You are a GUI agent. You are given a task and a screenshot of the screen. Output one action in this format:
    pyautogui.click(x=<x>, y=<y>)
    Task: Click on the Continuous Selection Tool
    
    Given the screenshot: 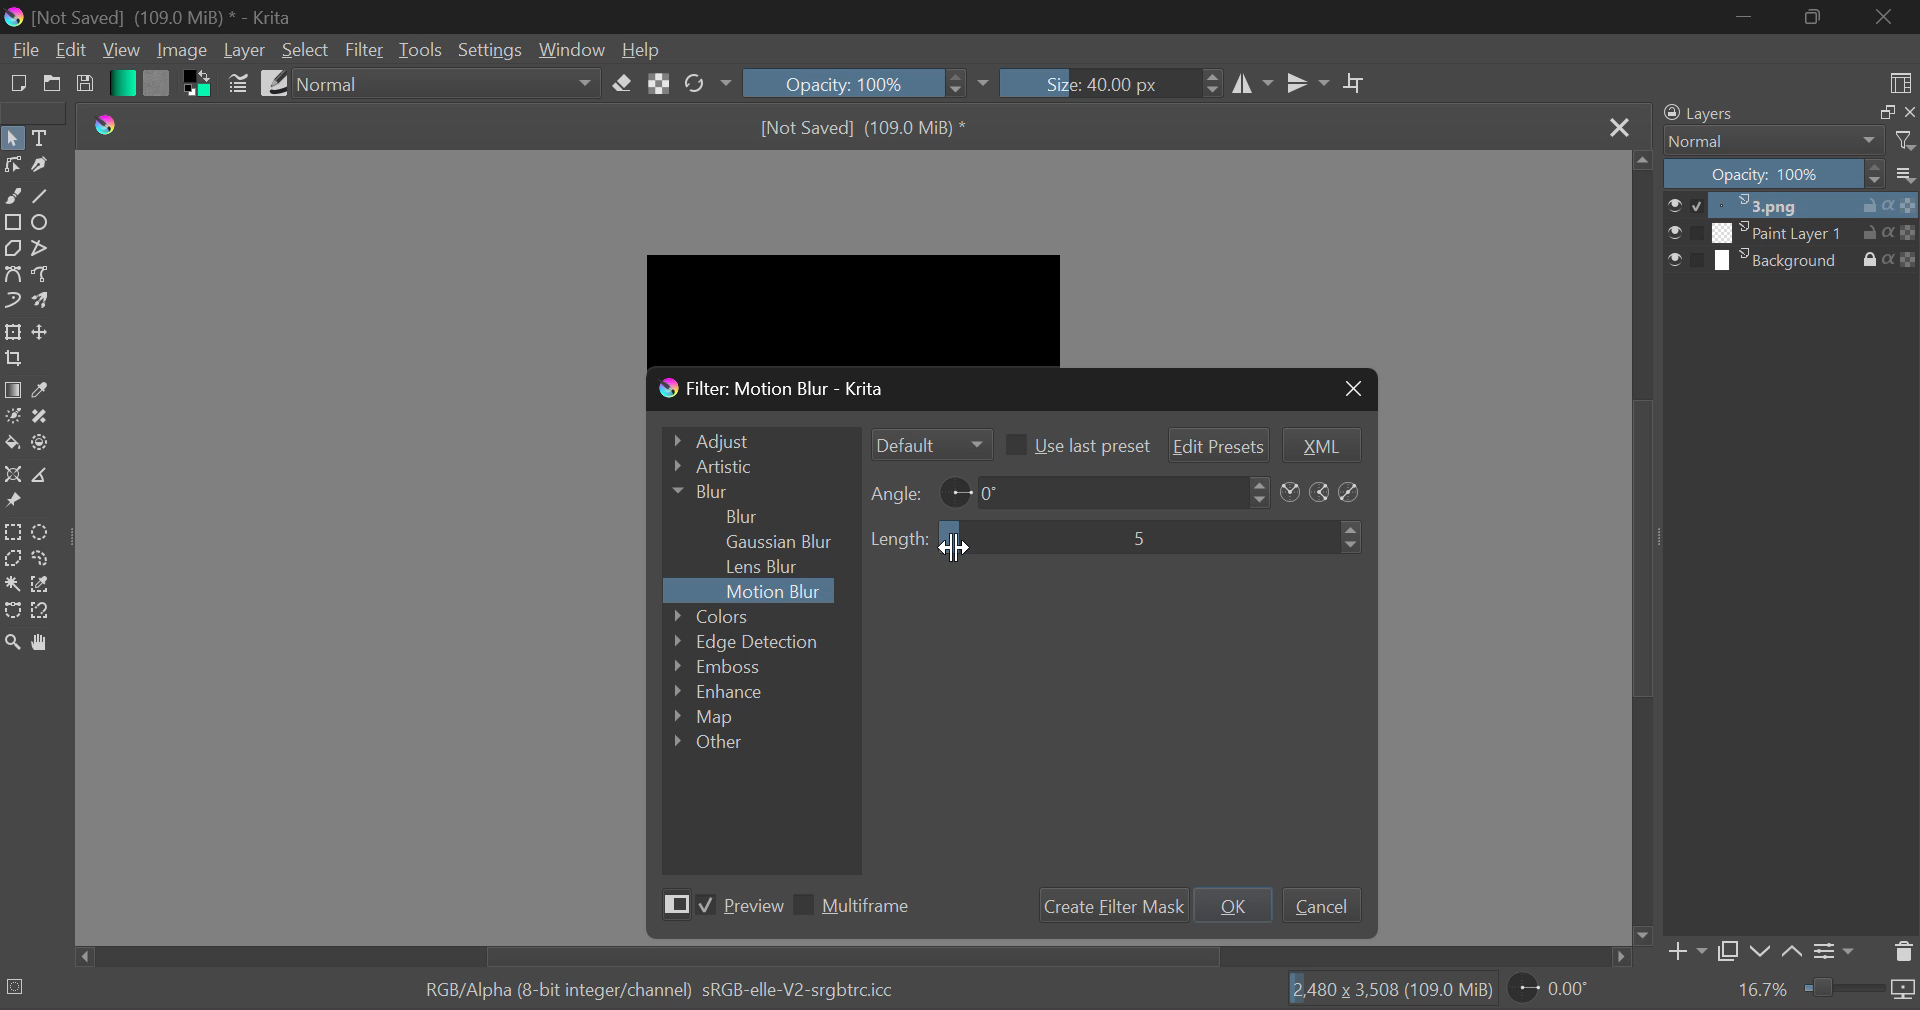 What is the action you would take?
    pyautogui.click(x=12, y=584)
    